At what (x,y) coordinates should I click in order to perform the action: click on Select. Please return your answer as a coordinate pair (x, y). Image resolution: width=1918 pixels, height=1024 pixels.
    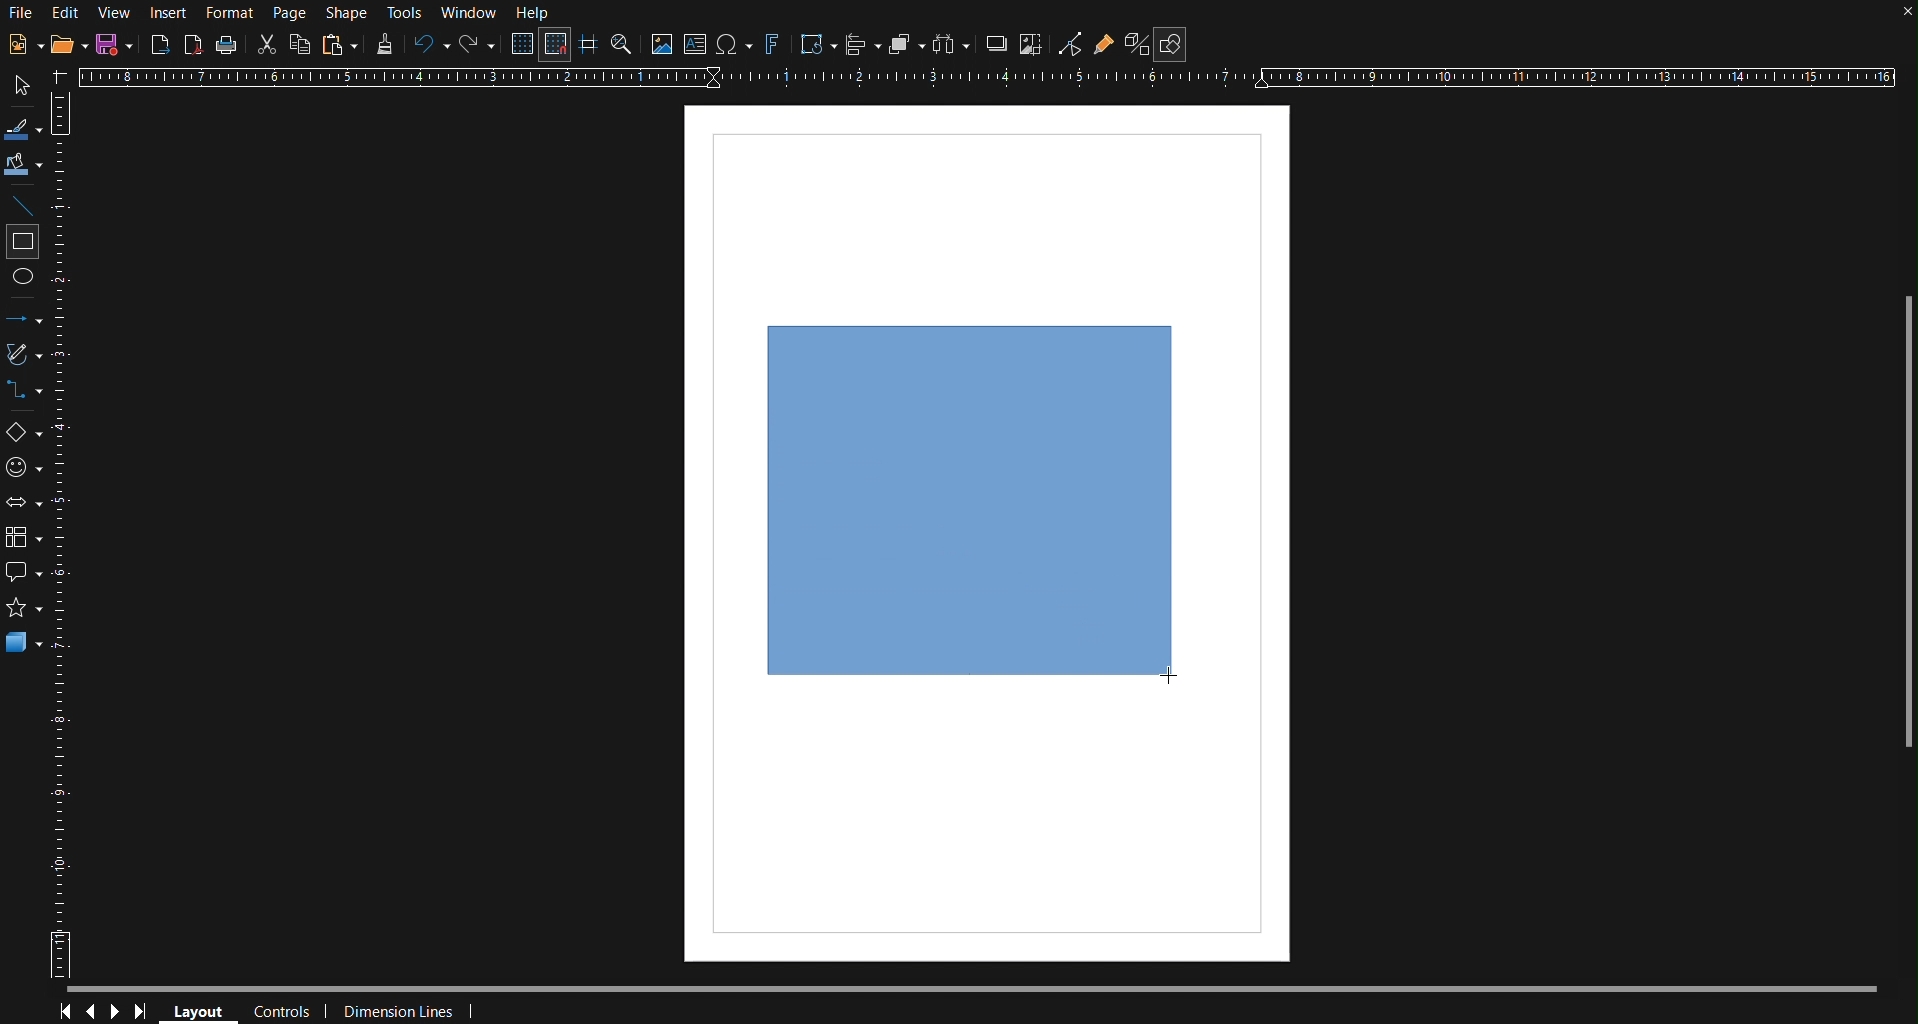
    Looking at the image, I should click on (23, 86).